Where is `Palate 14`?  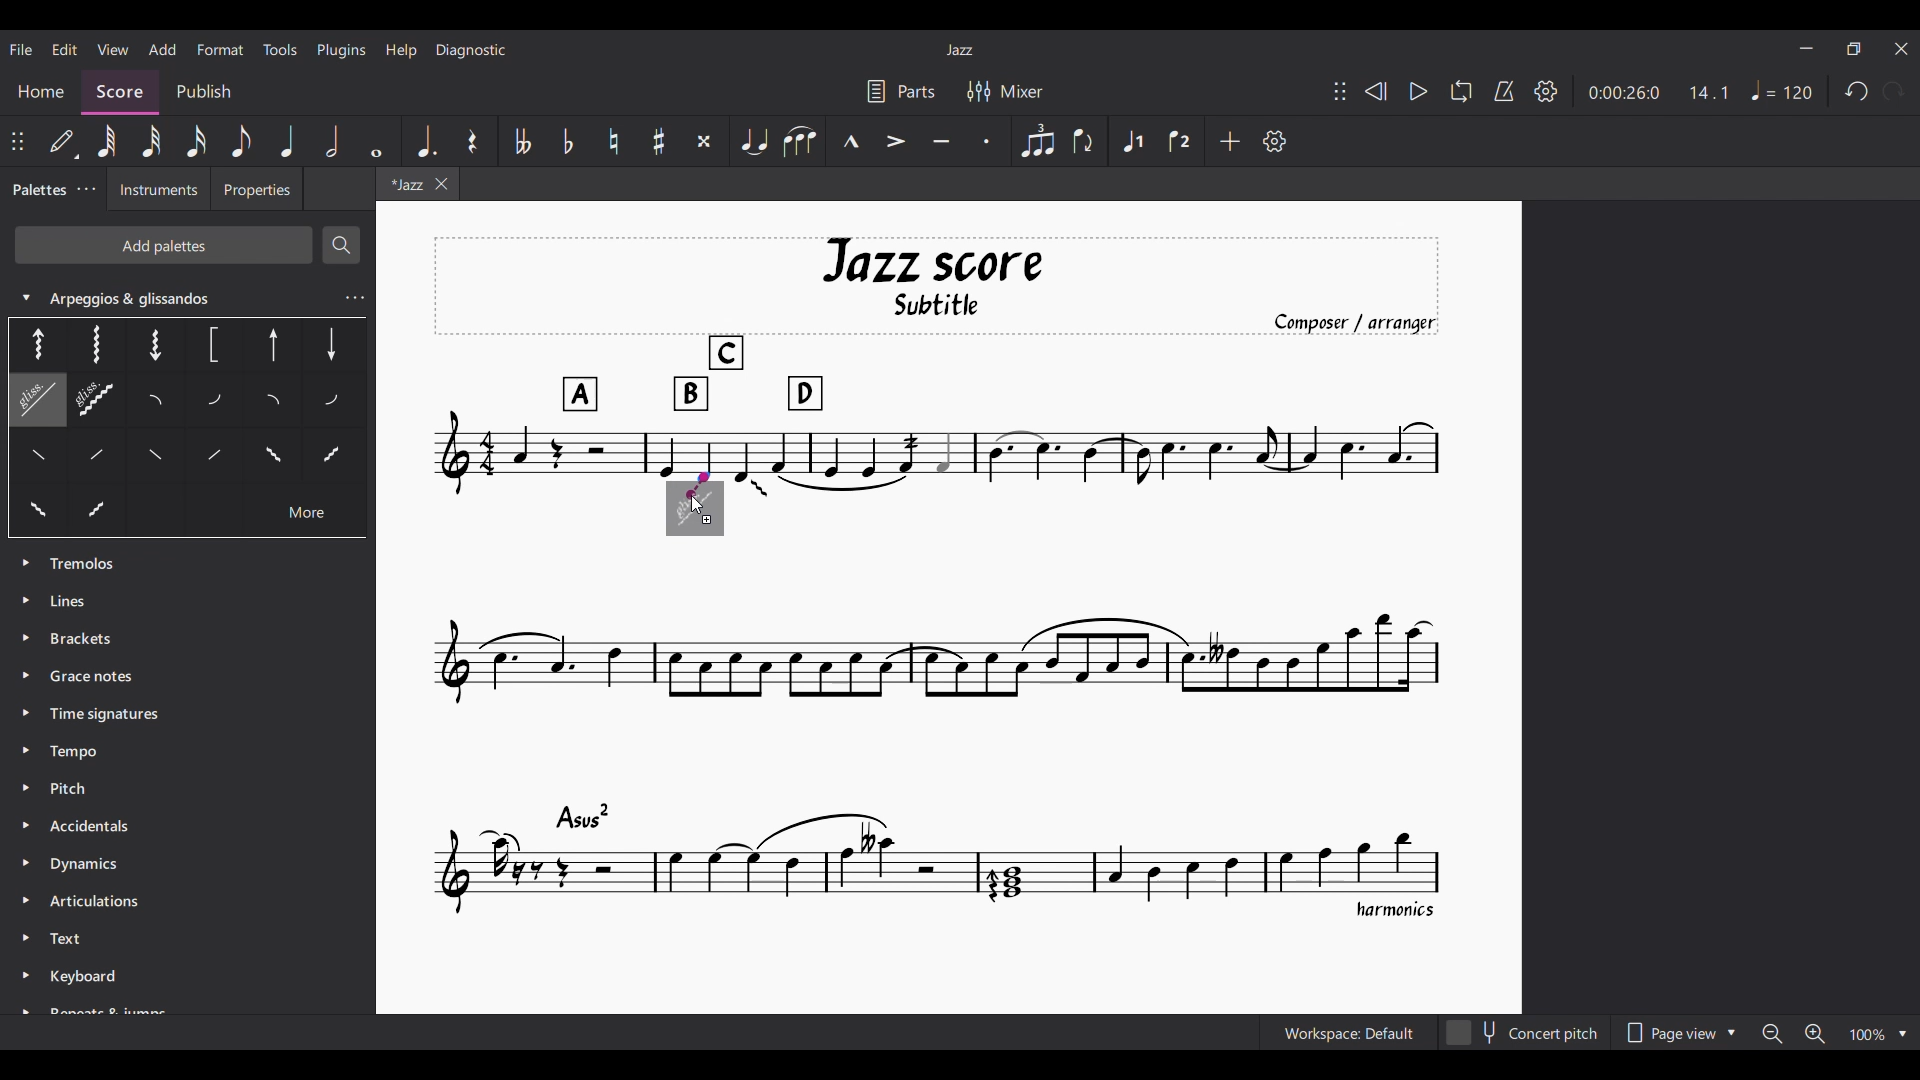
Palate 14 is located at coordinates (209, 460).